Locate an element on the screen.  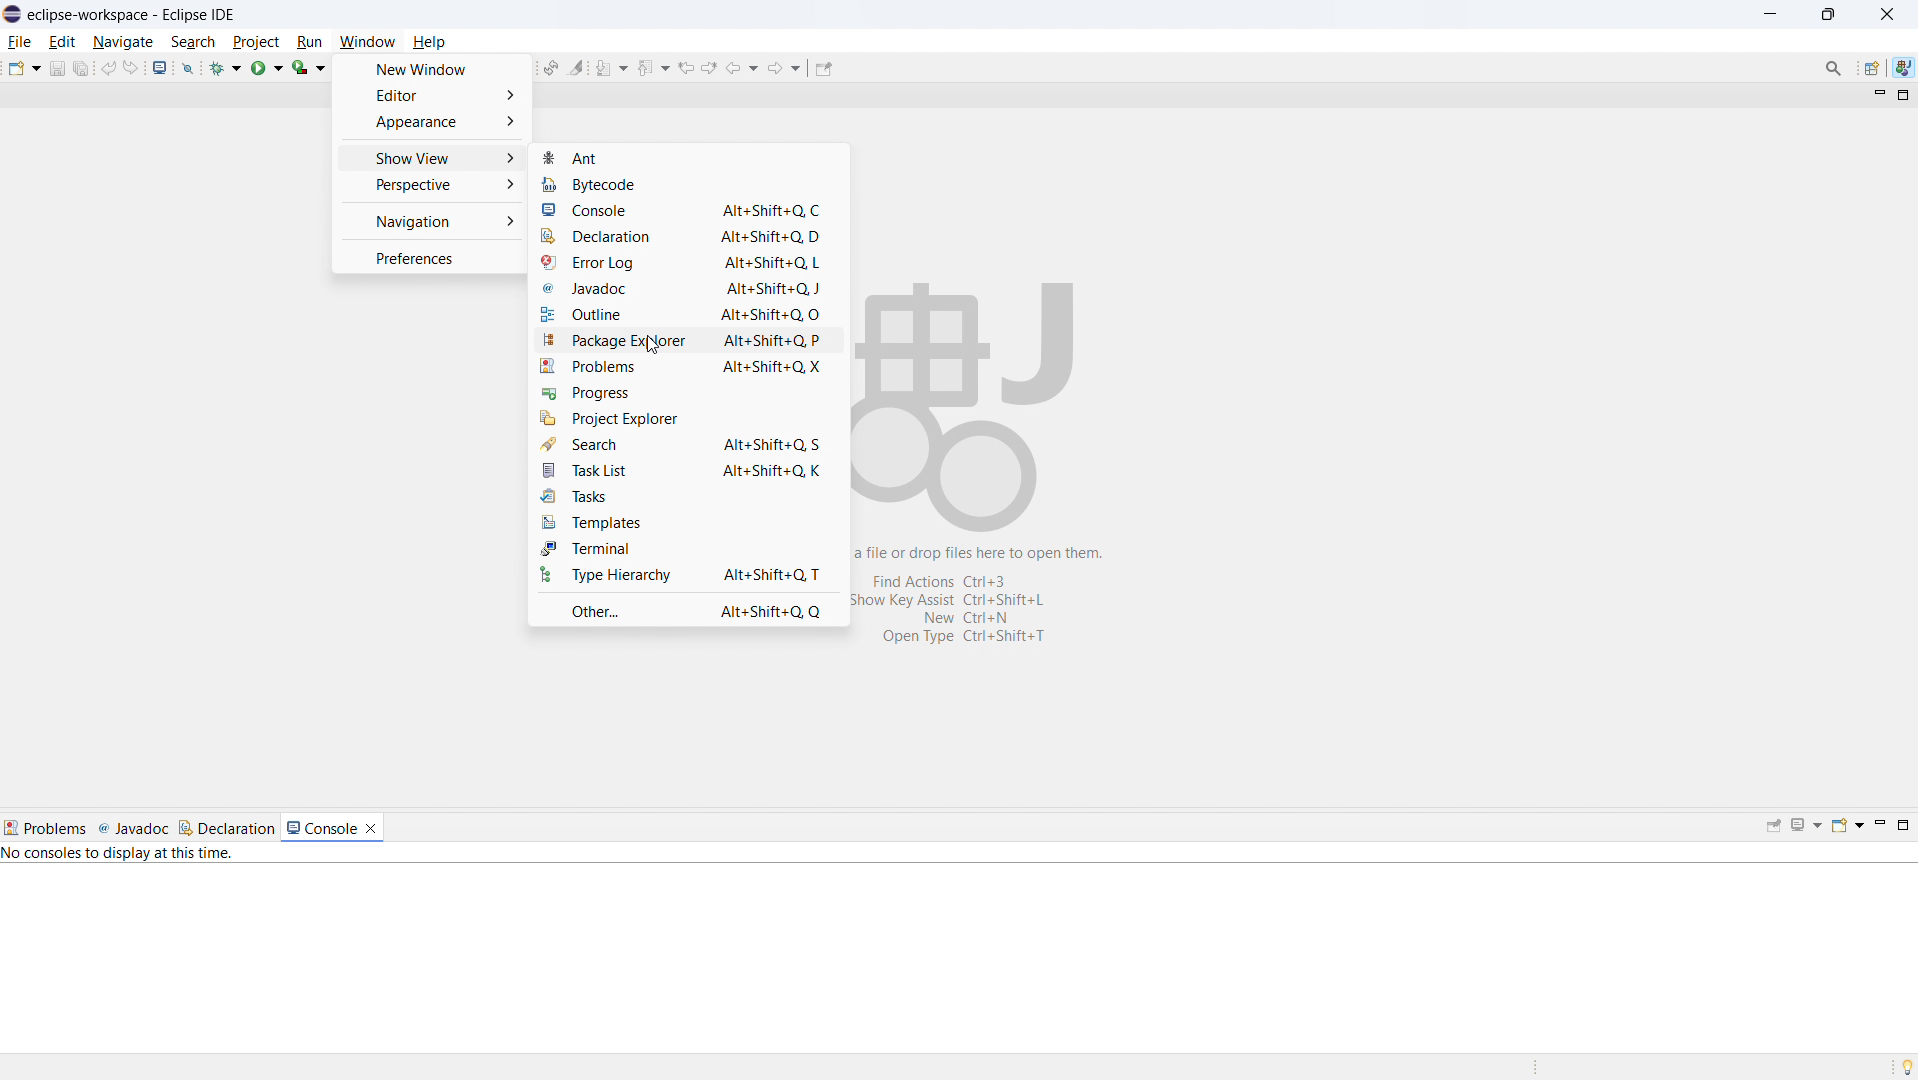
edit is located at coordinates (63, 42).